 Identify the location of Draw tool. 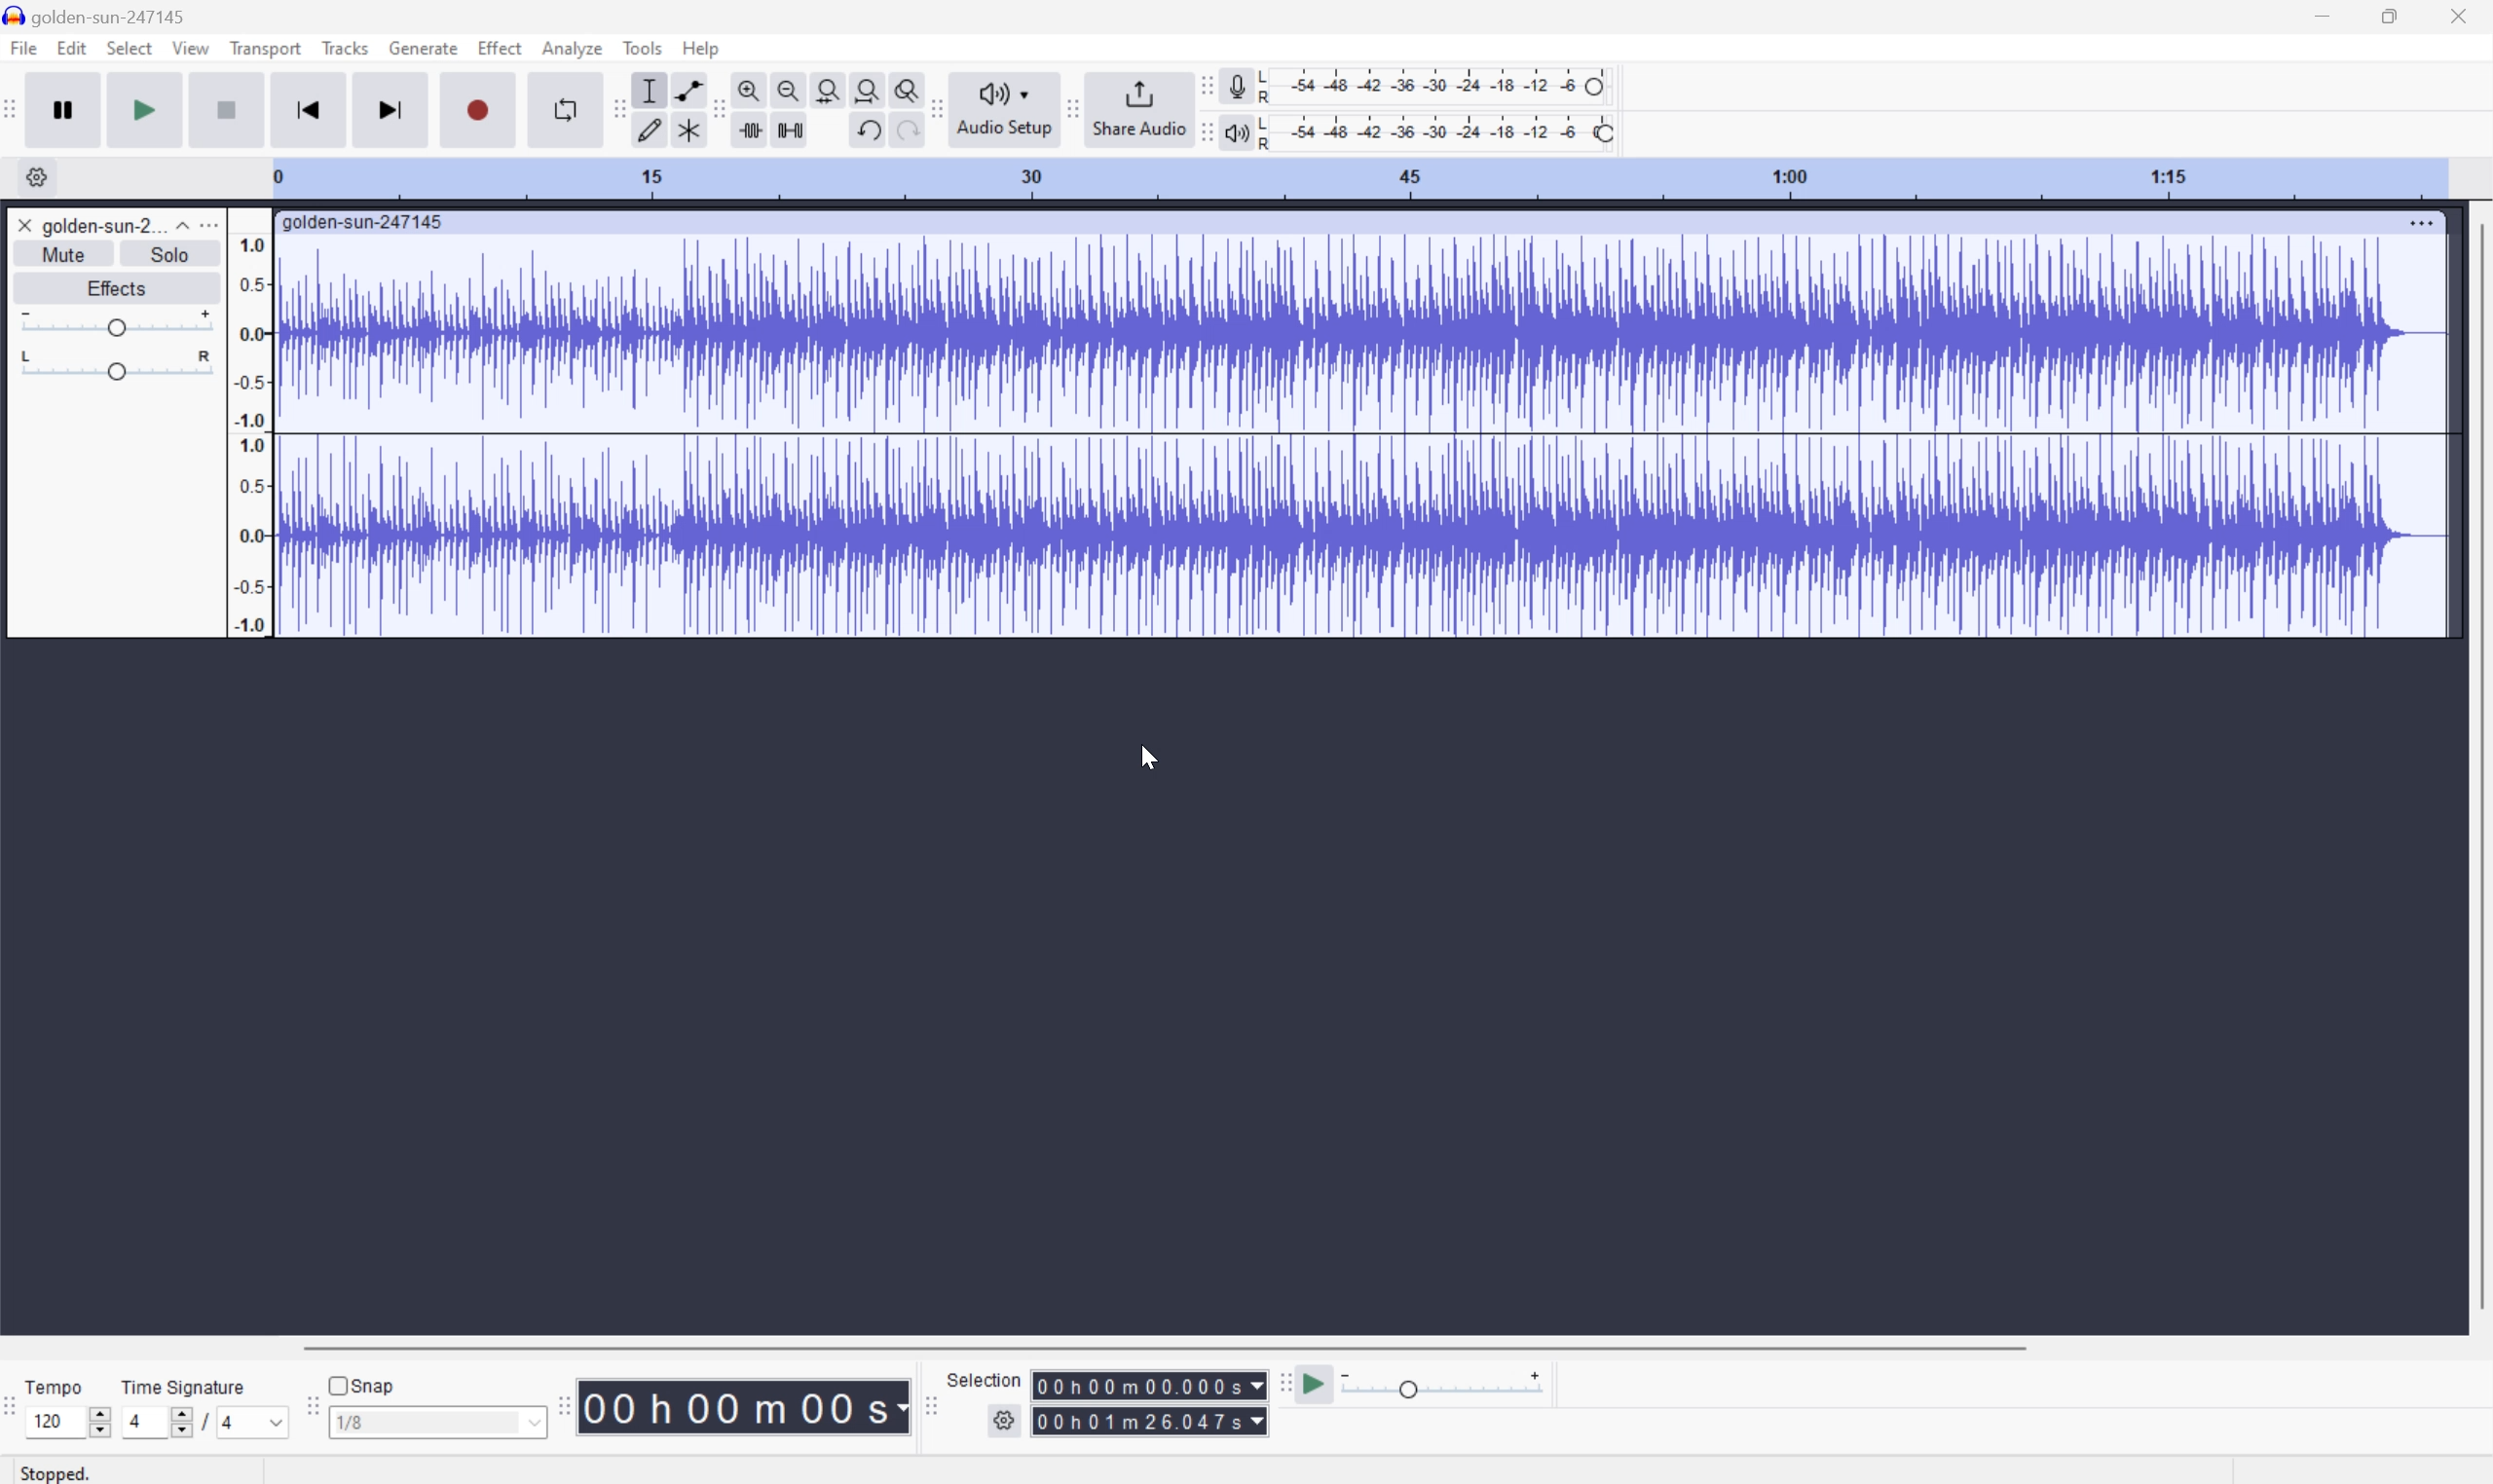
(650, 133).